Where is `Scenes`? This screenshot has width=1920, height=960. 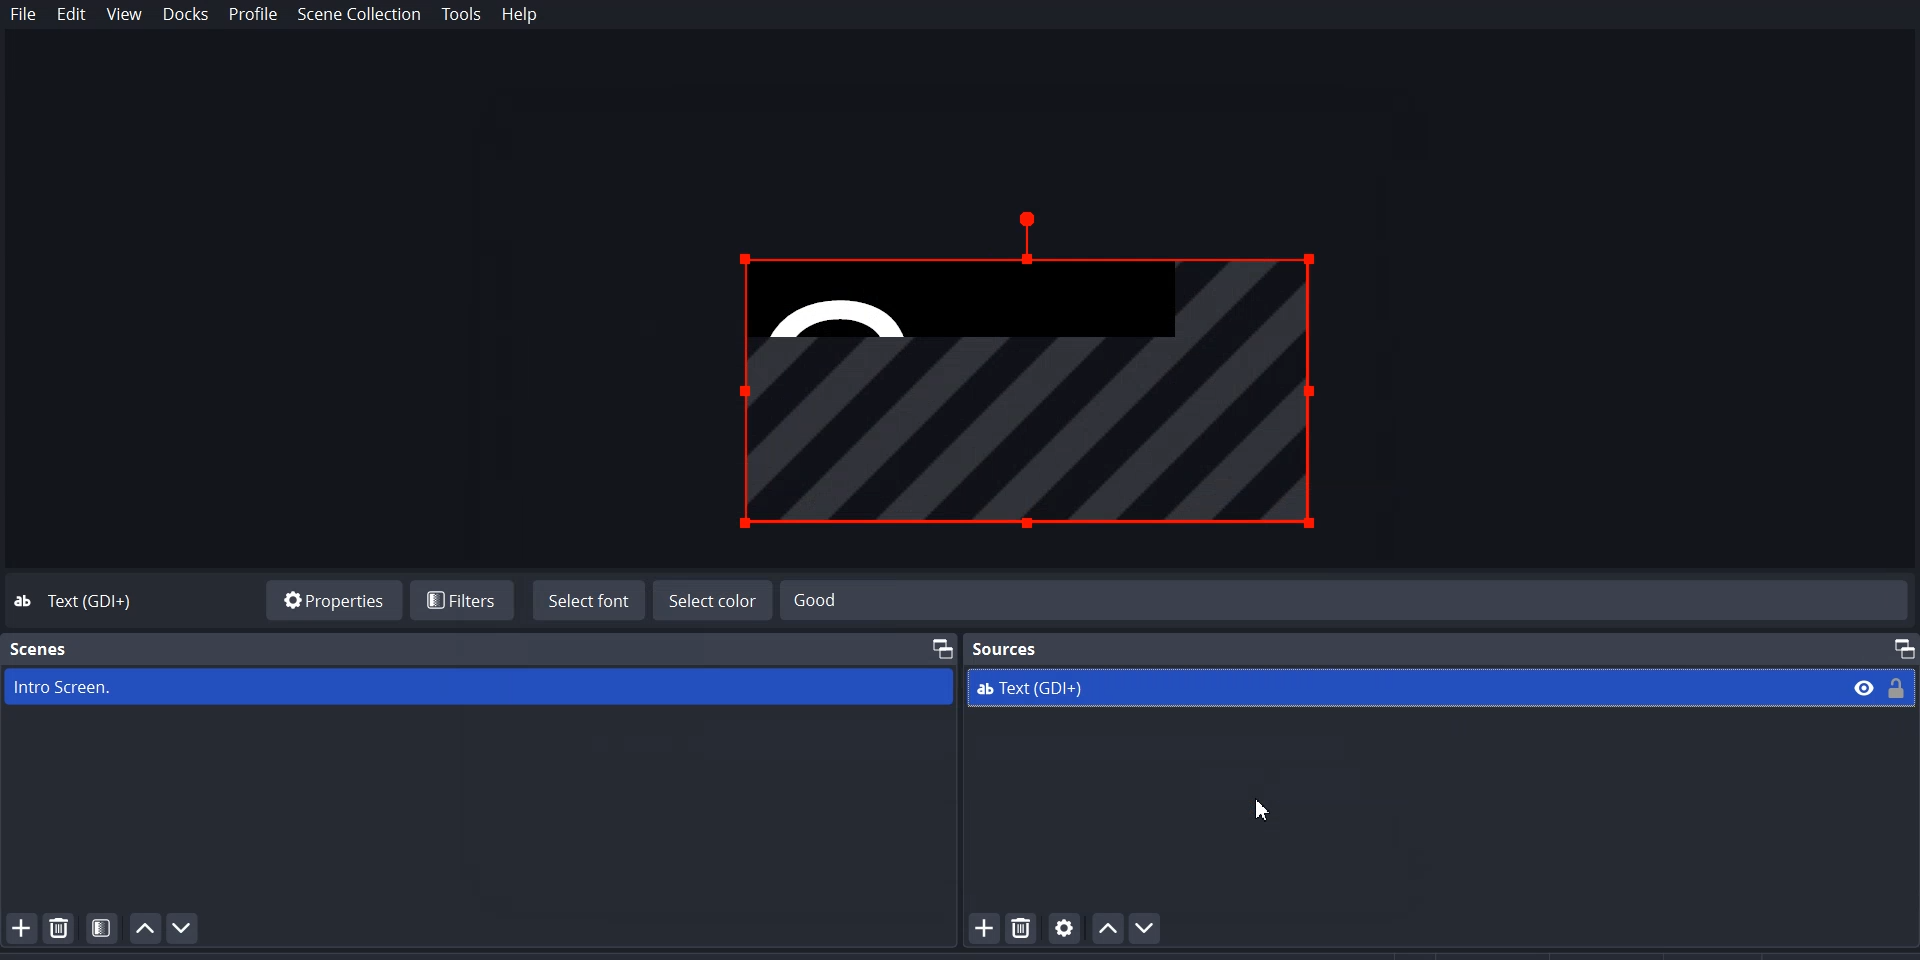 Scenes is located at coordinates (40, 649).